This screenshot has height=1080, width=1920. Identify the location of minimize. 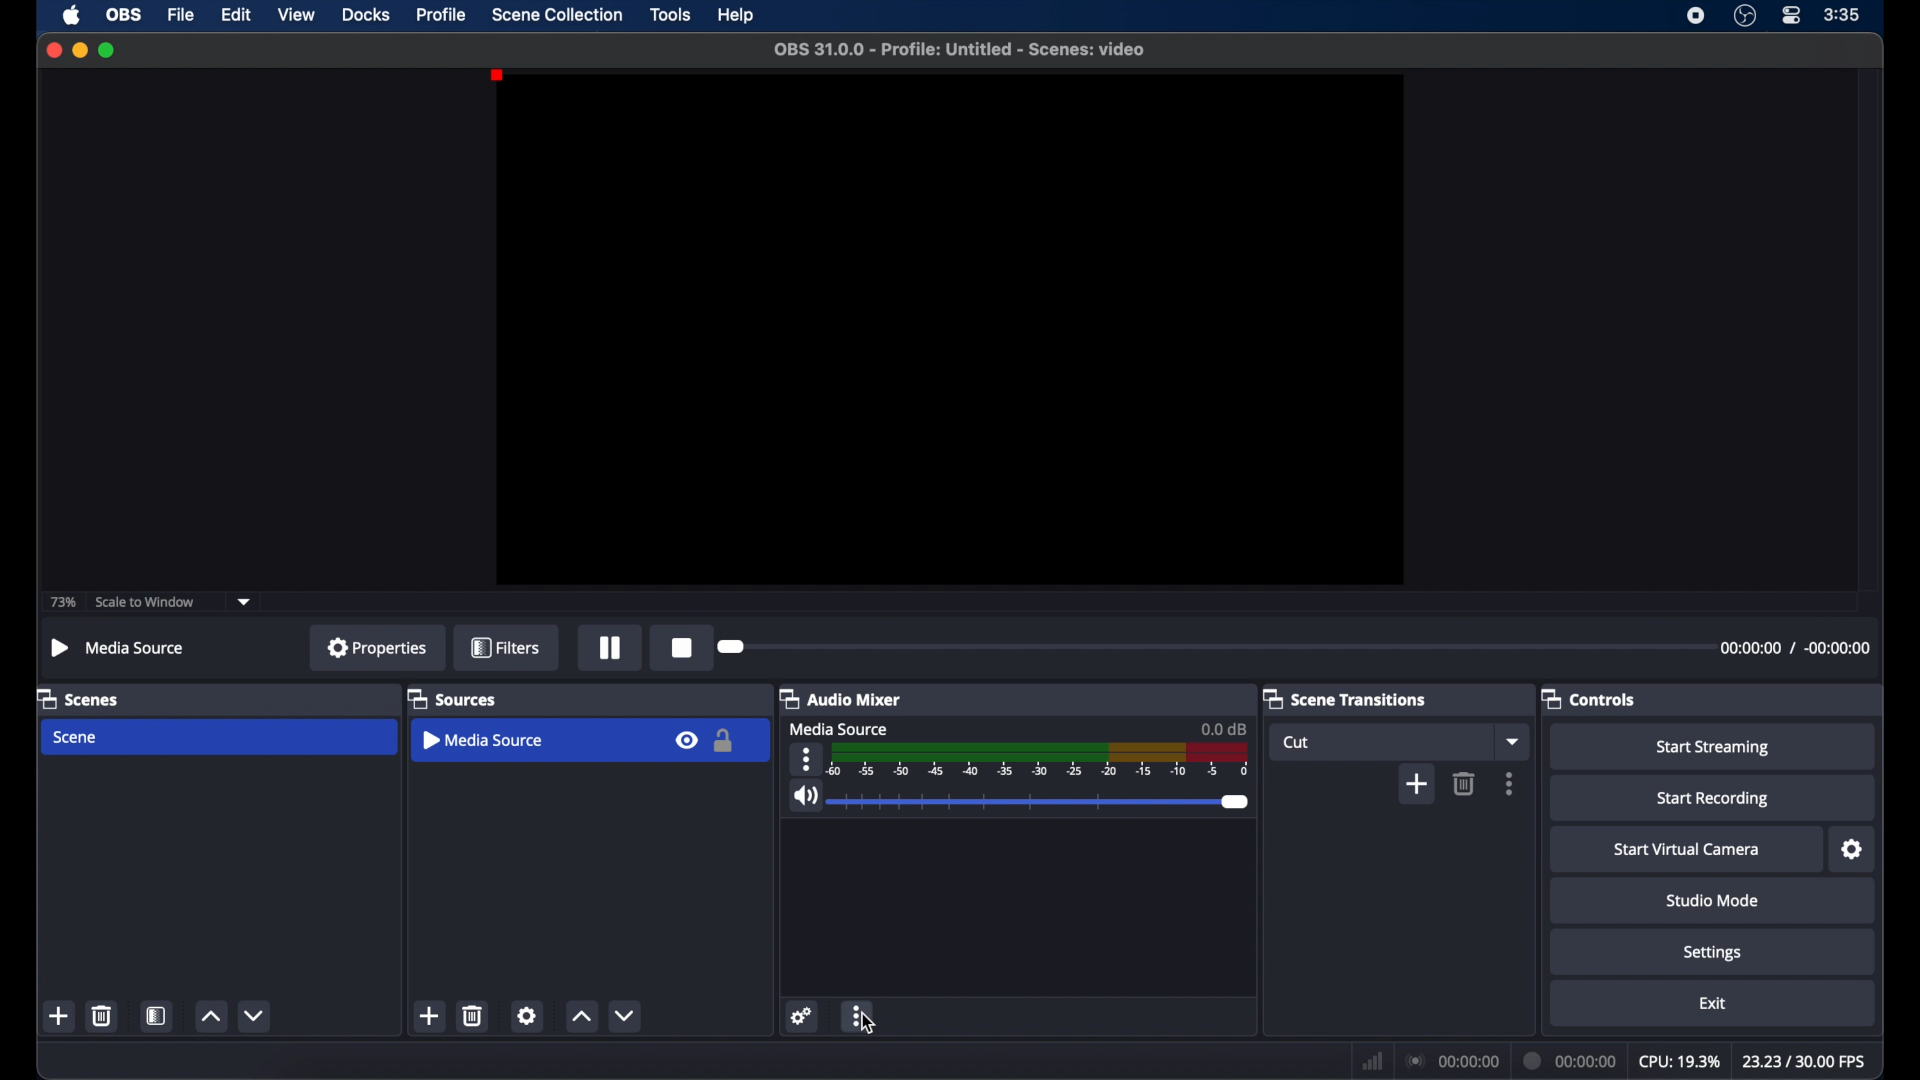
(79, 51).